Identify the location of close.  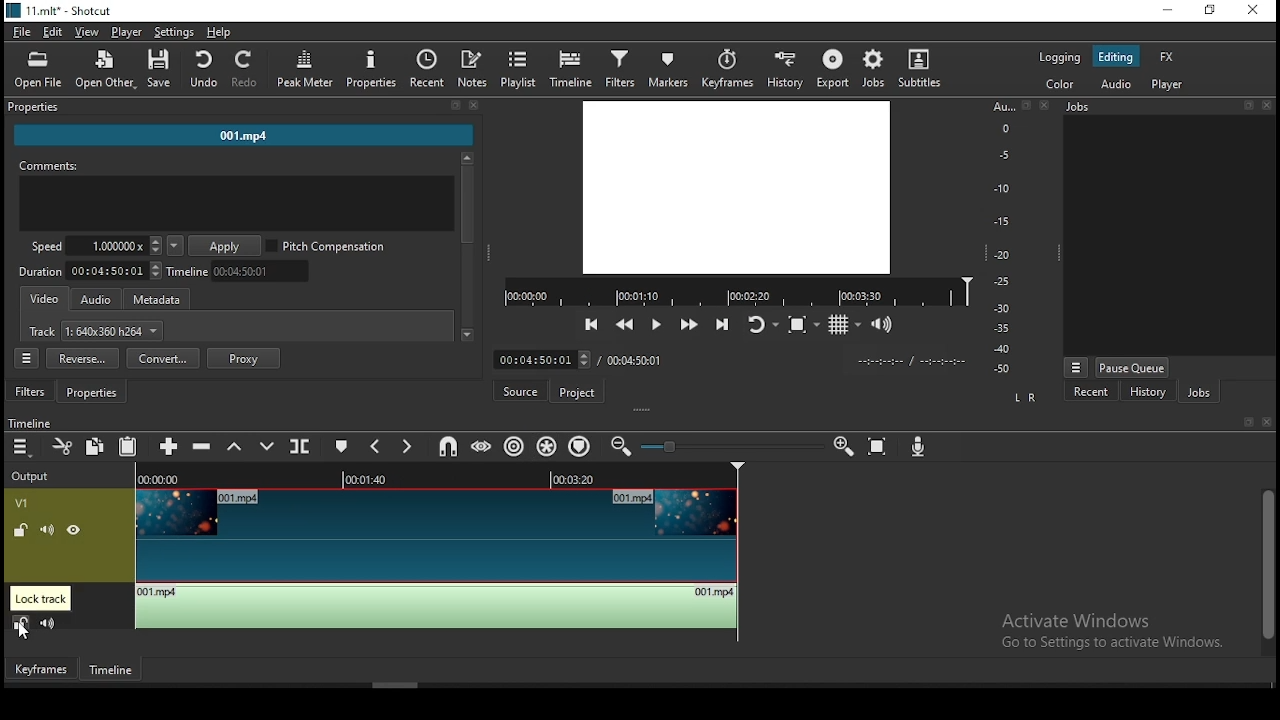
(1266, 421).